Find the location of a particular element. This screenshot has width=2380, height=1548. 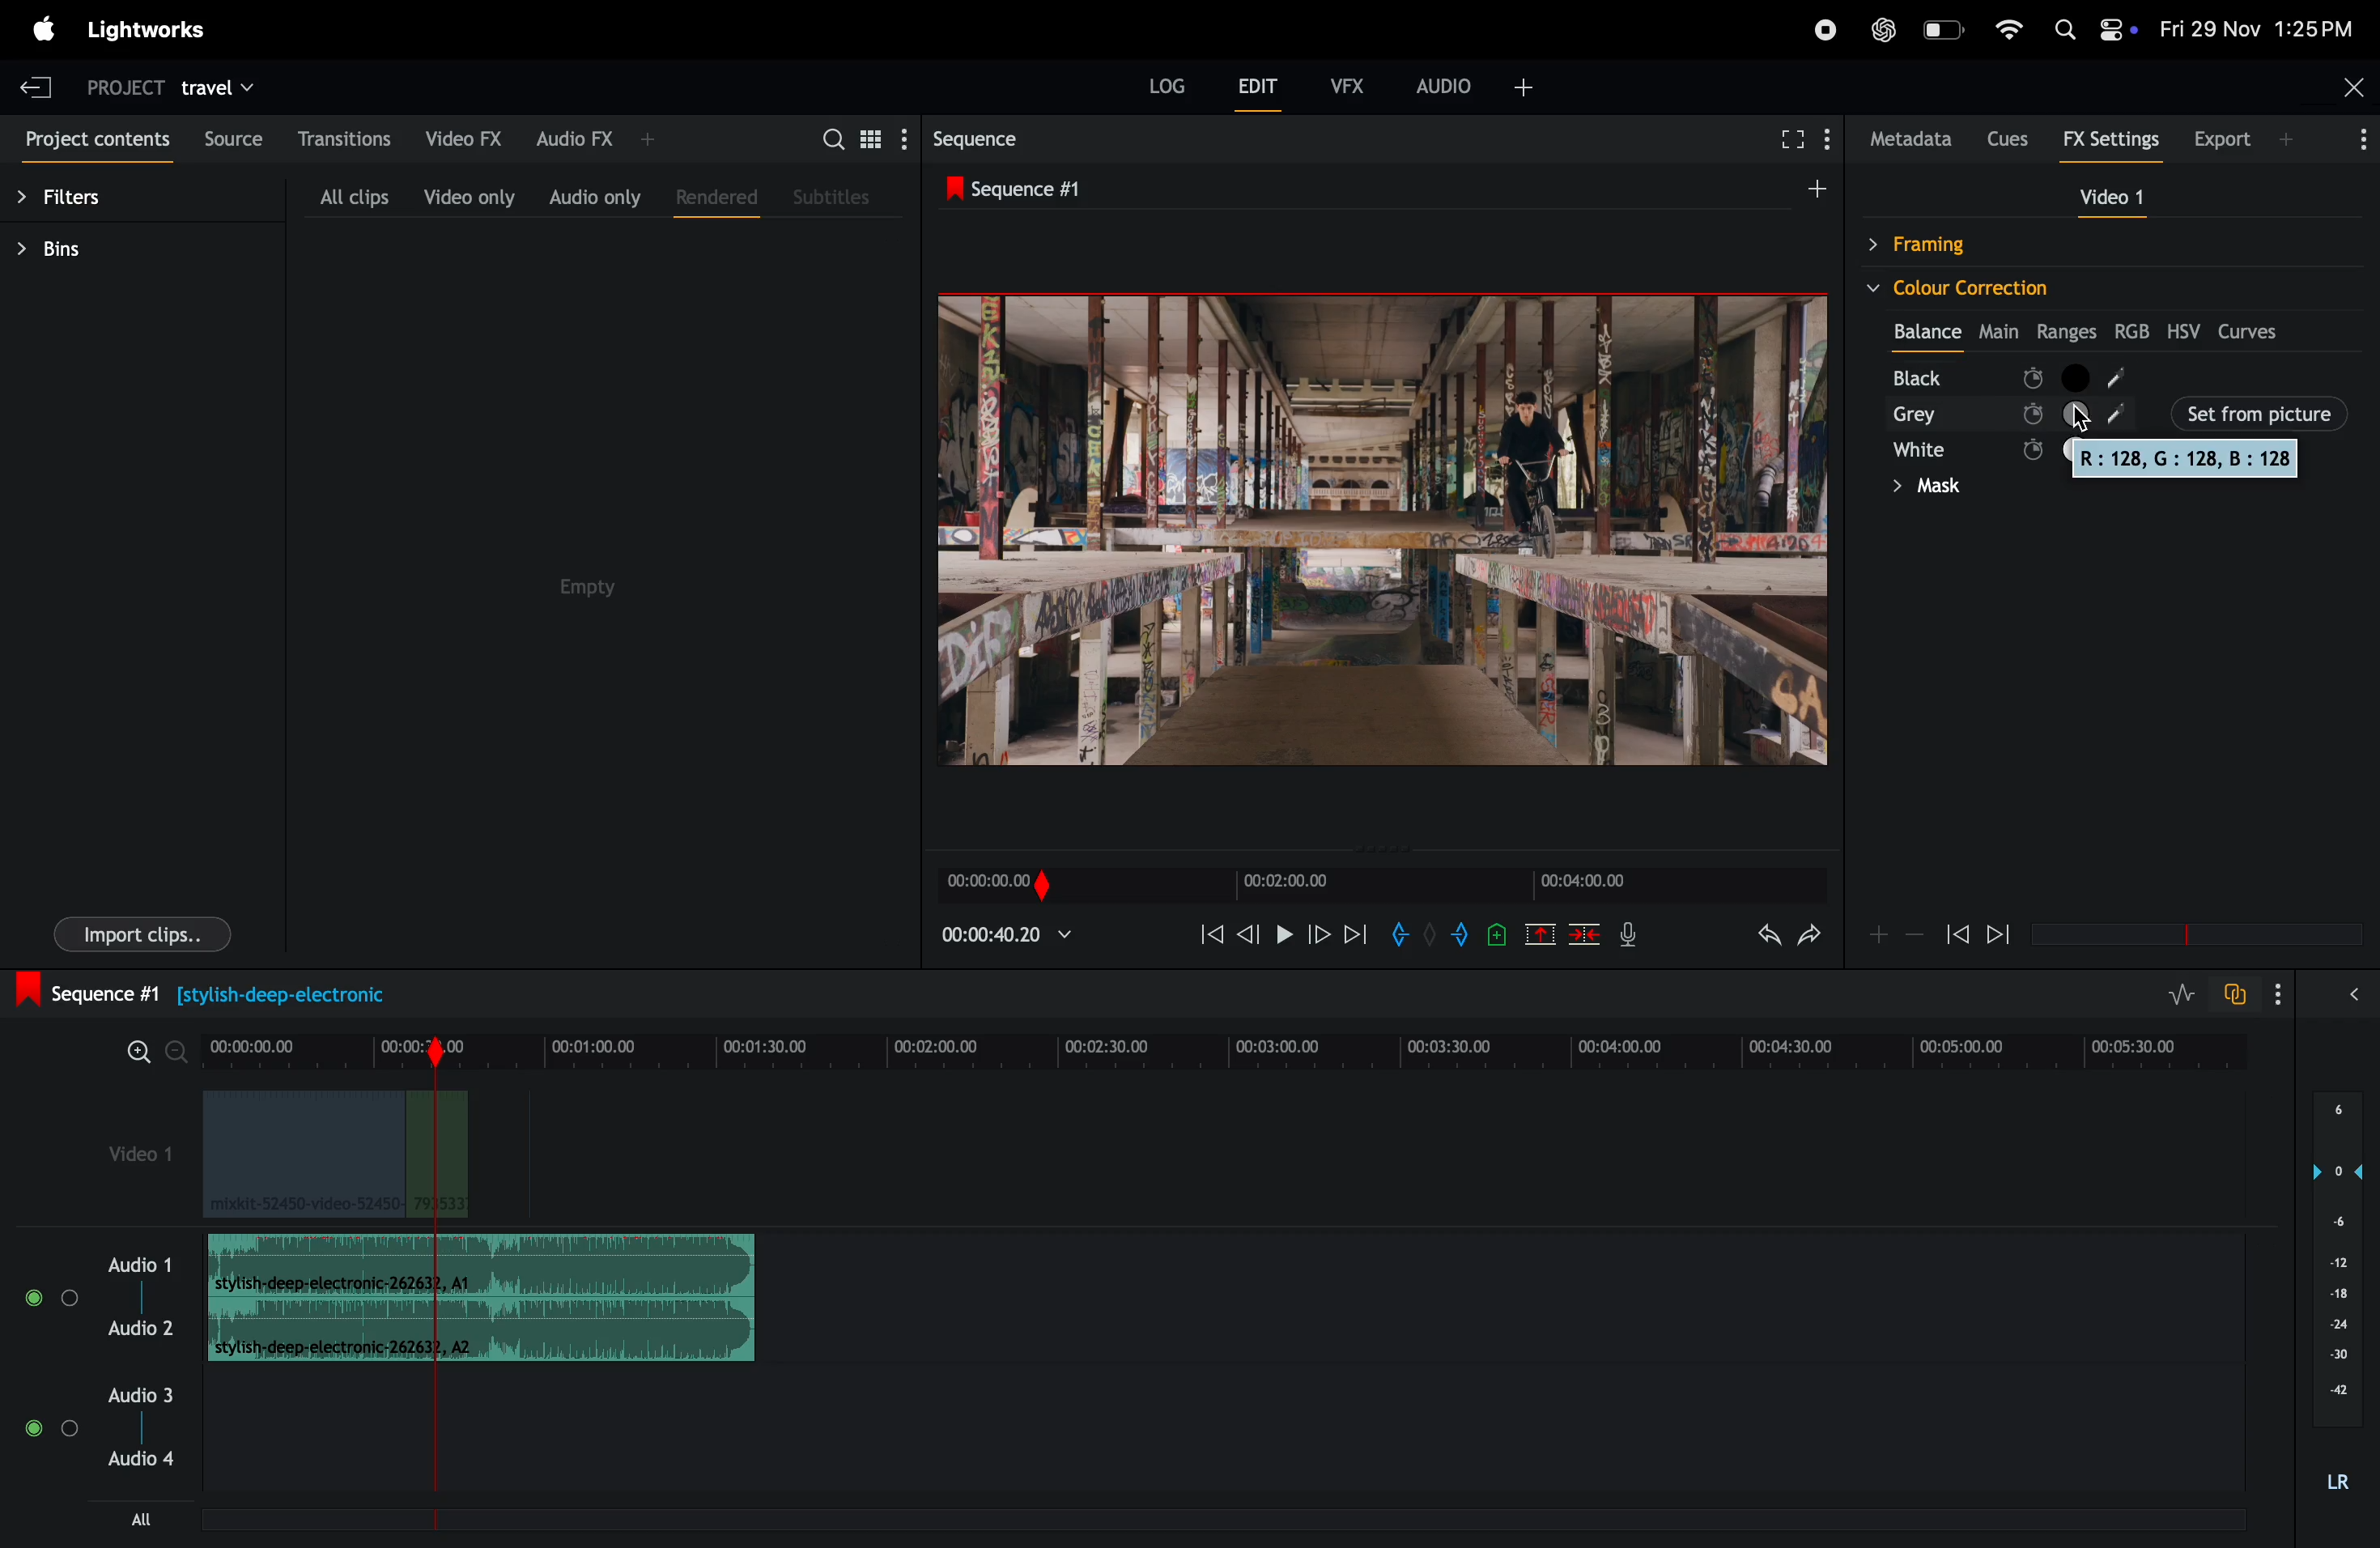

video fx is located at coordinates (463, 138).